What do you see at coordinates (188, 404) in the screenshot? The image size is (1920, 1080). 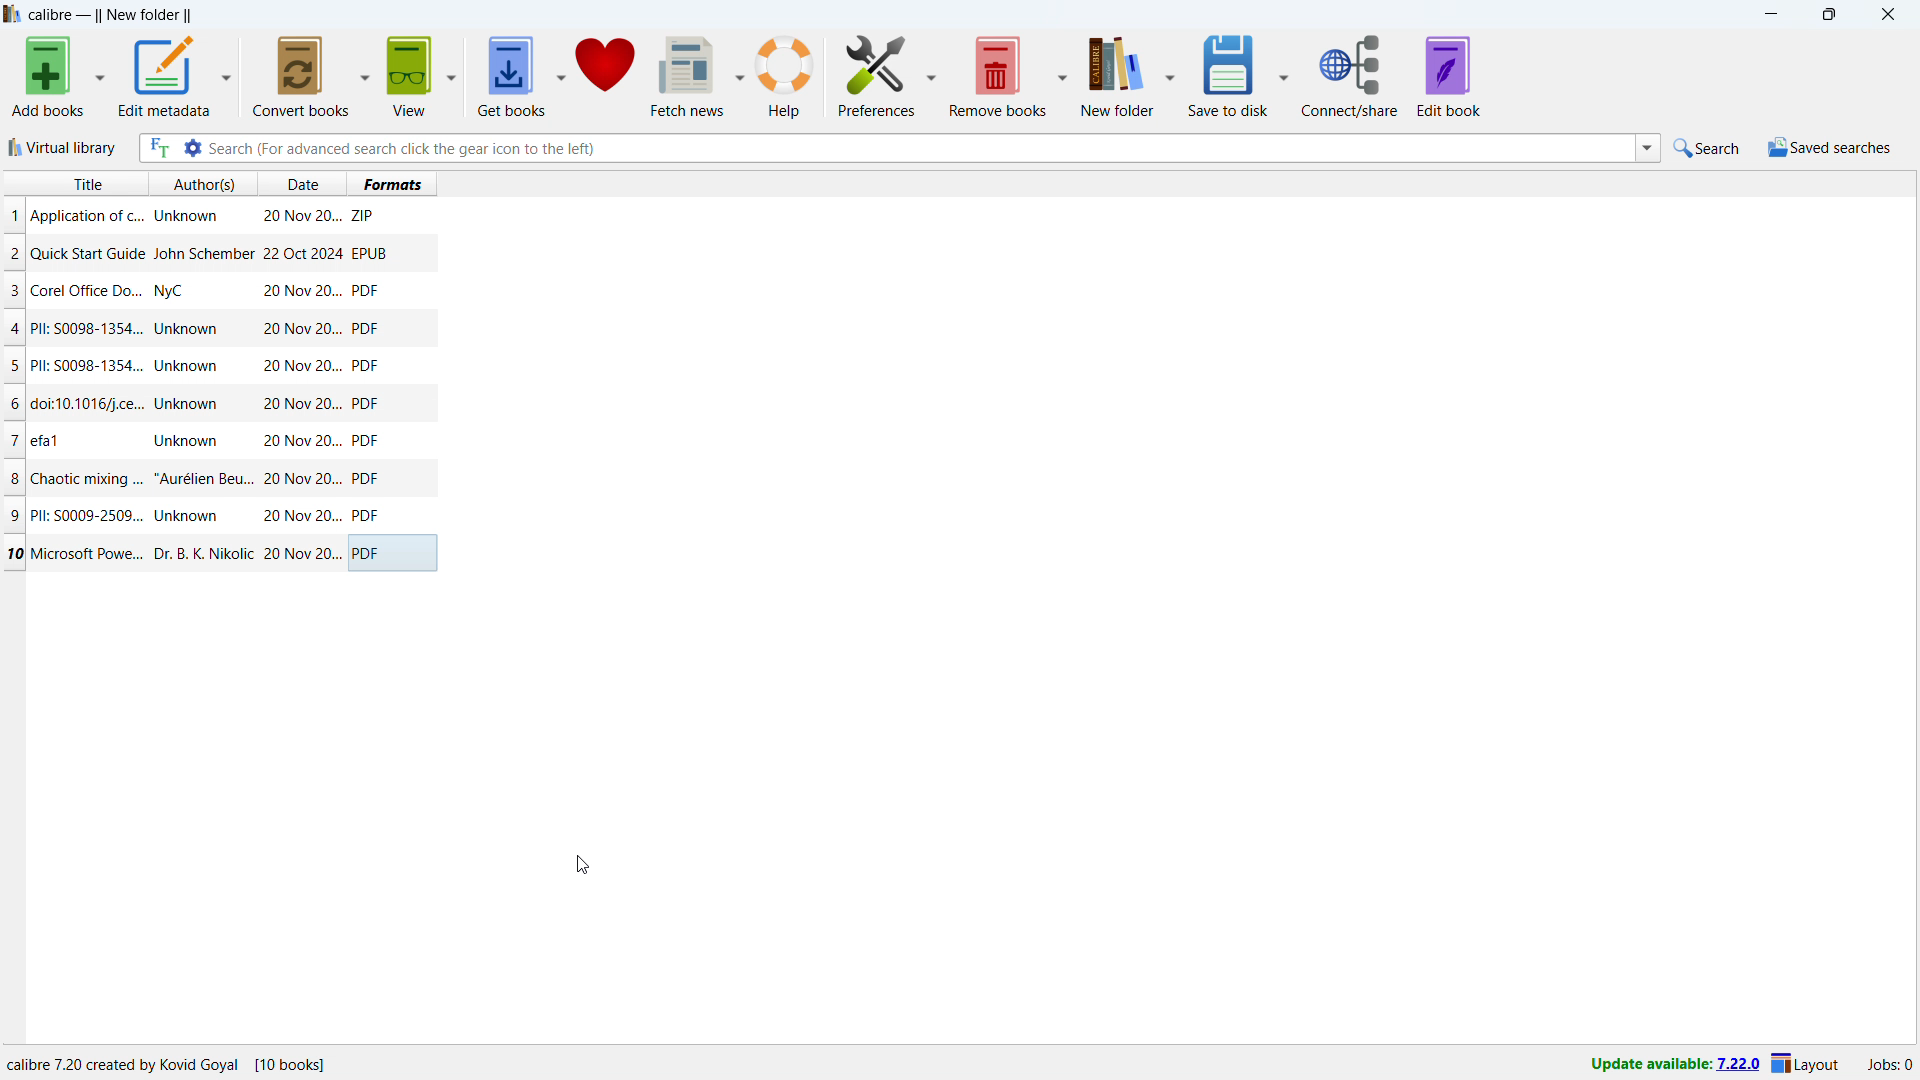 I see `Unknown` at bounding box center [188, 404].